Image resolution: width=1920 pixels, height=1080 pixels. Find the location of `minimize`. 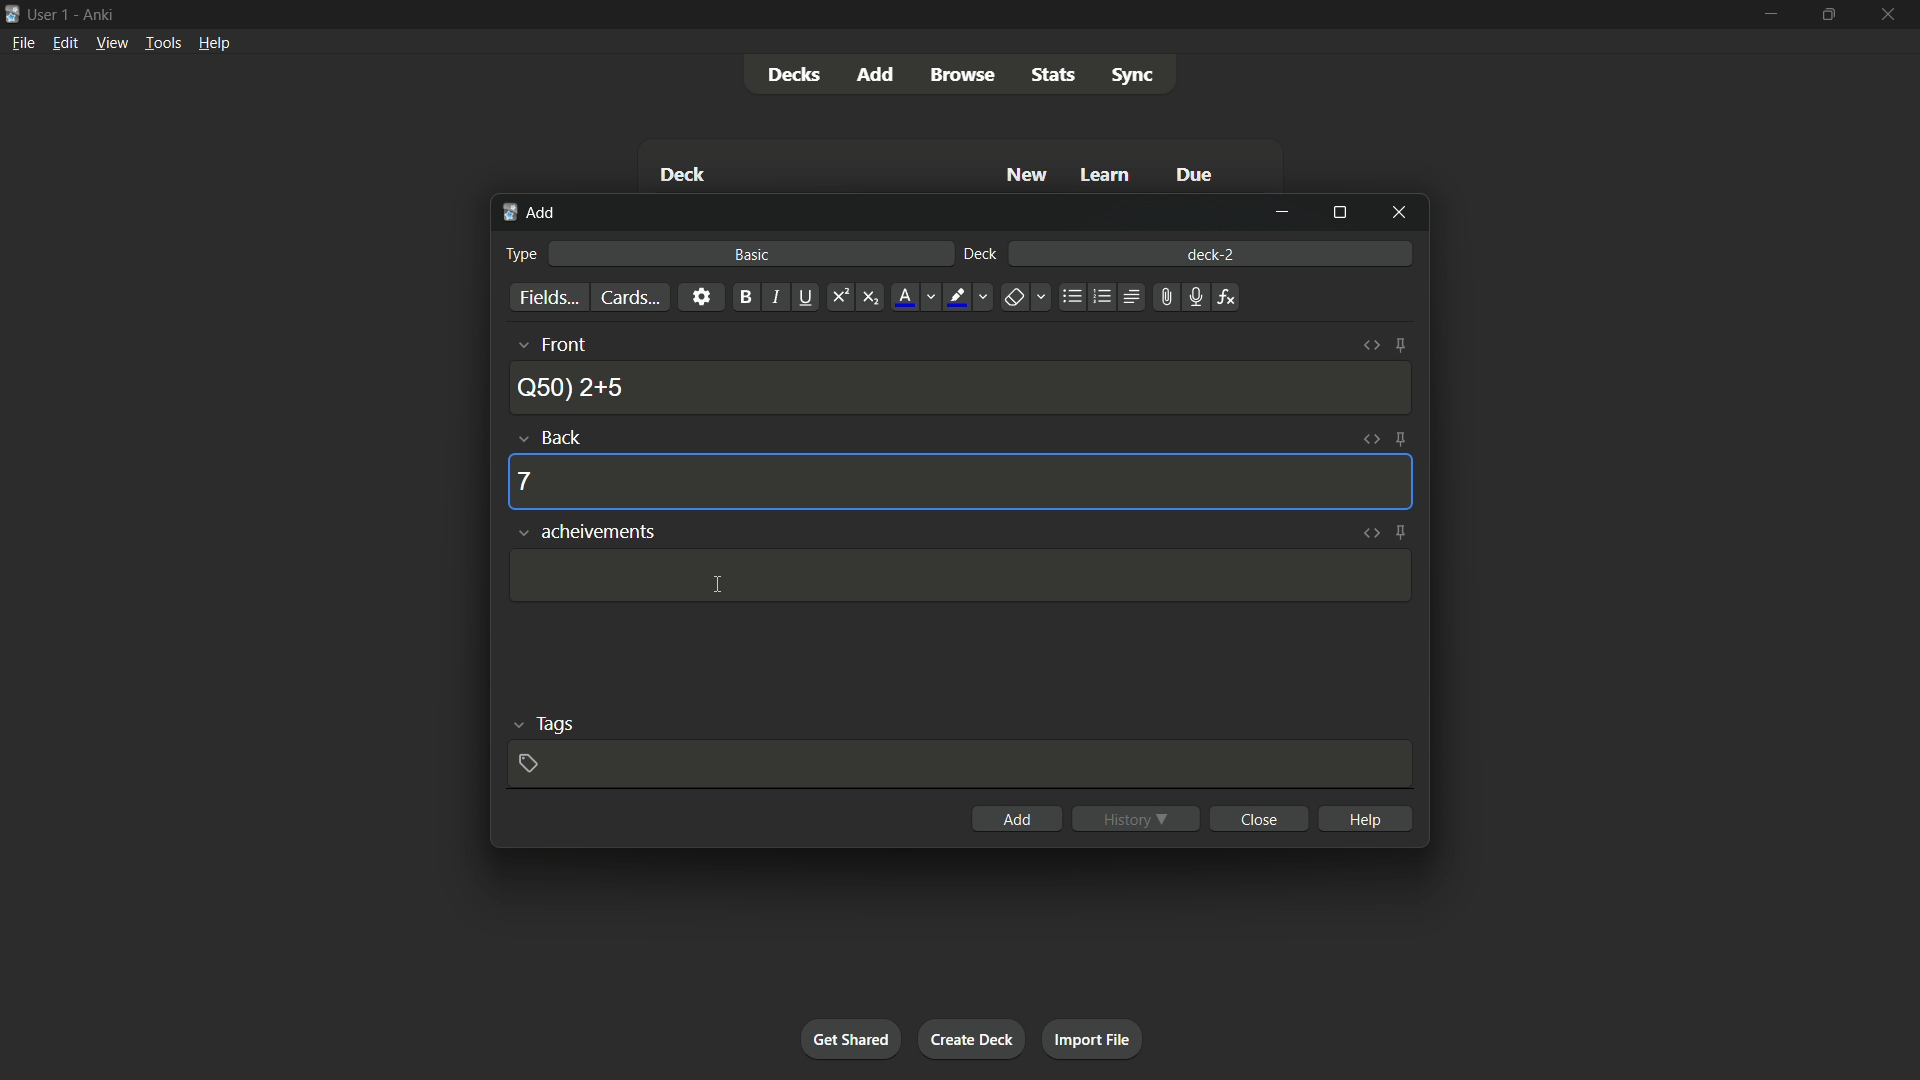

minimize is located at coordinates (1282, 213).